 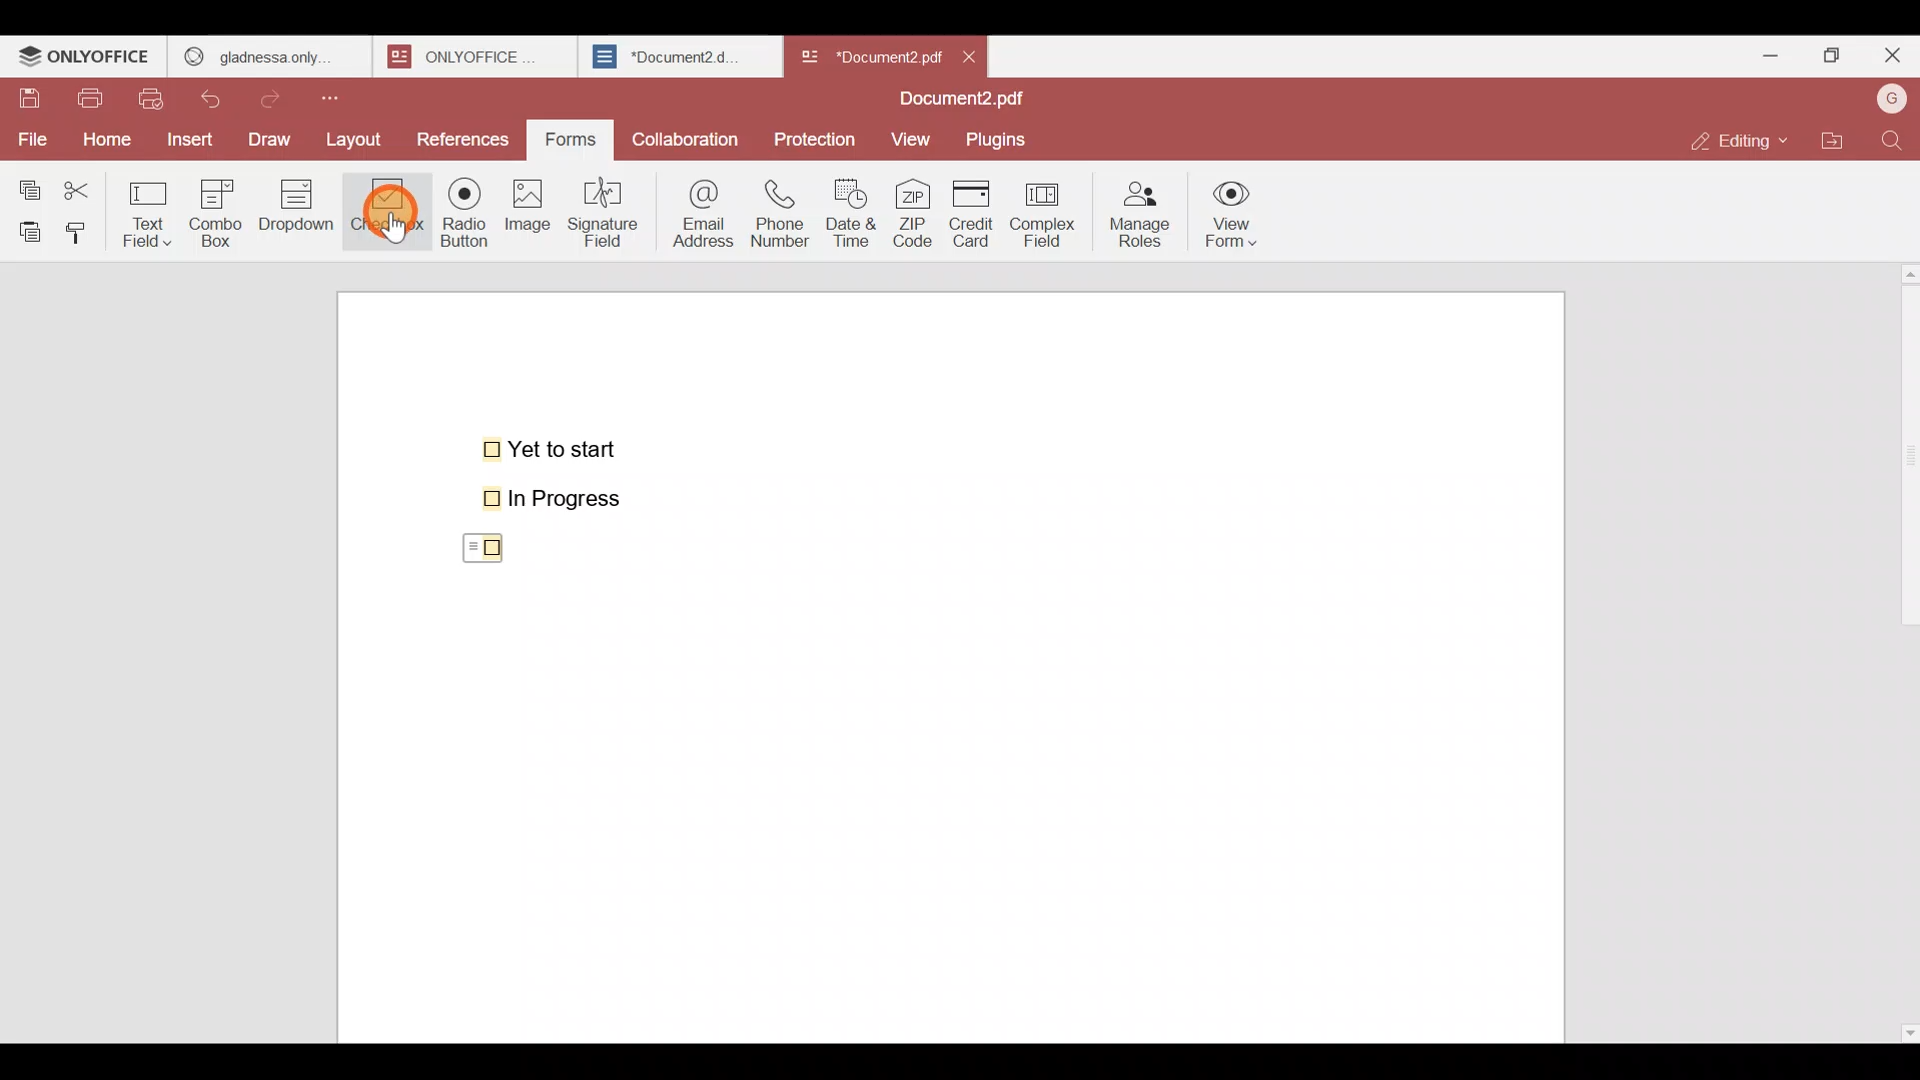 What do you see at coordinates (85, 59) in the screenshot?
I see `ONLYOFFICE` at bounding box center [85, 59].